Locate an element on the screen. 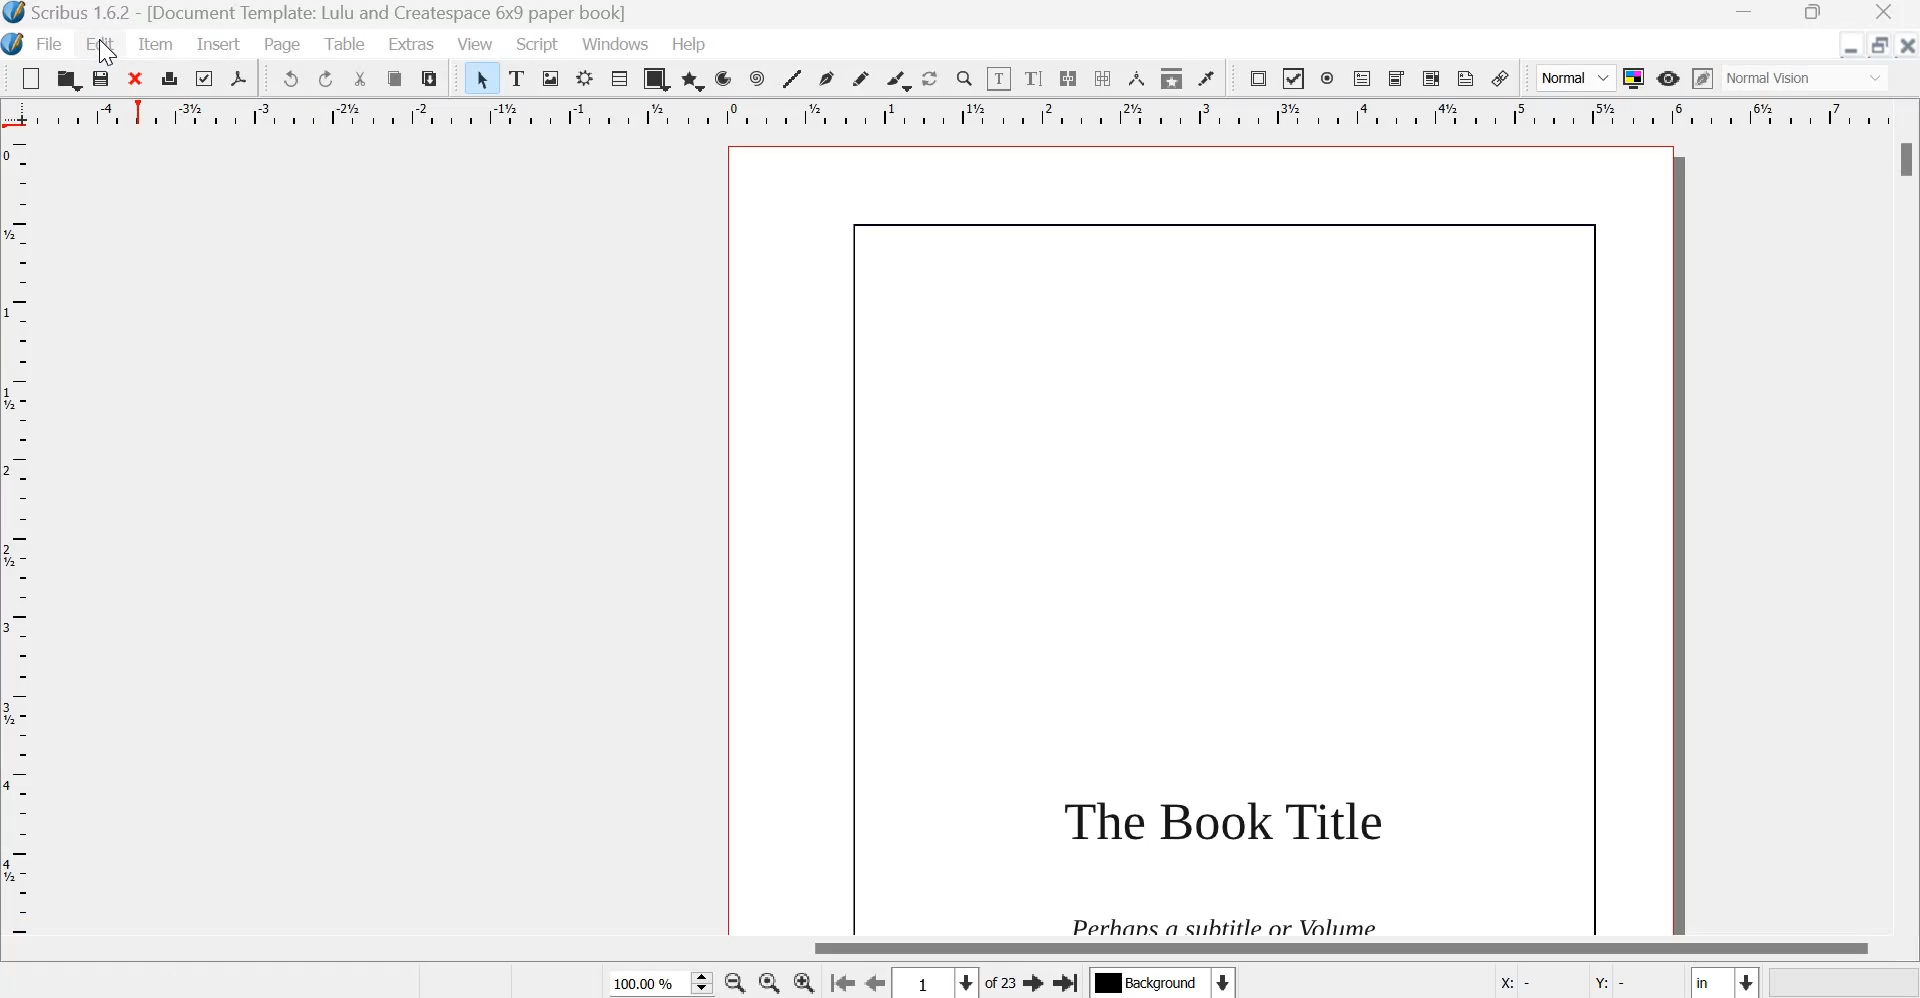 Image resolution: width=1920 pixels, height=998 pixels. PDF combo box is located at coordinates (1396, 79).